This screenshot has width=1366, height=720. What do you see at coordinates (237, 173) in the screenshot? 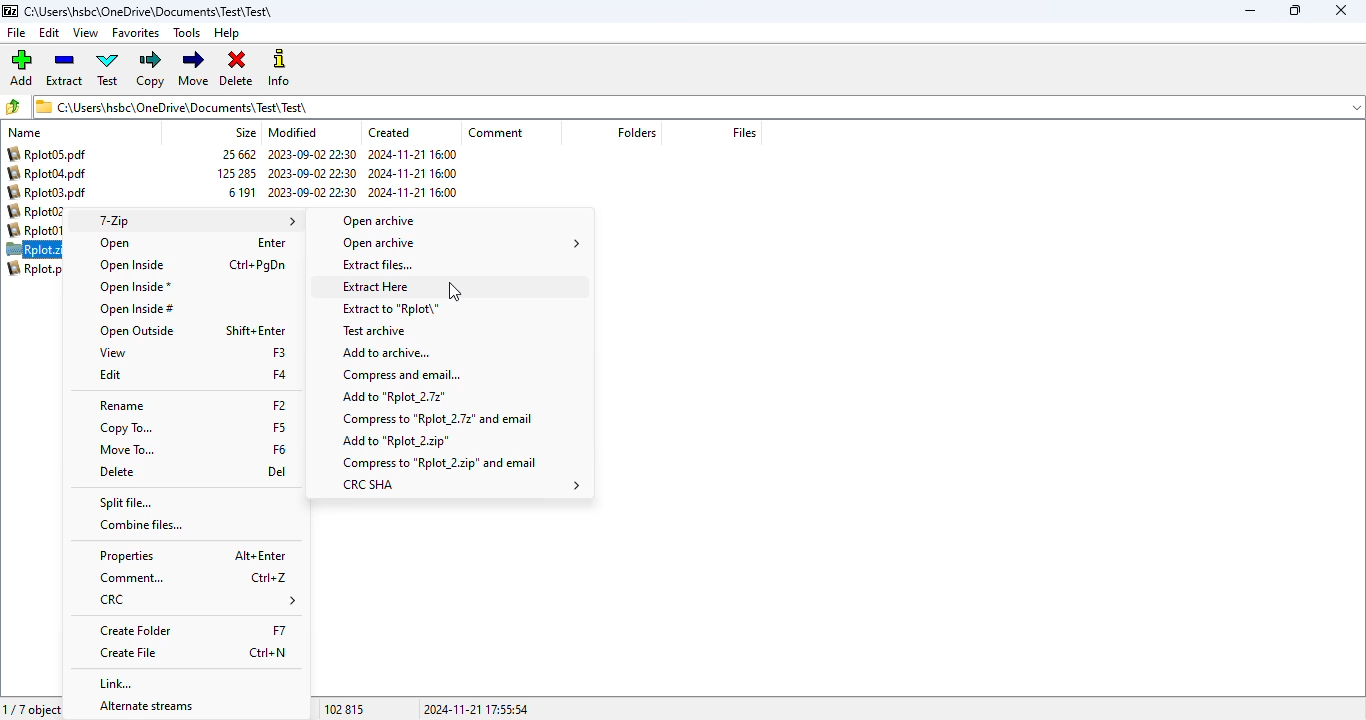
I see `125 285` at bounding box center [237, 173].